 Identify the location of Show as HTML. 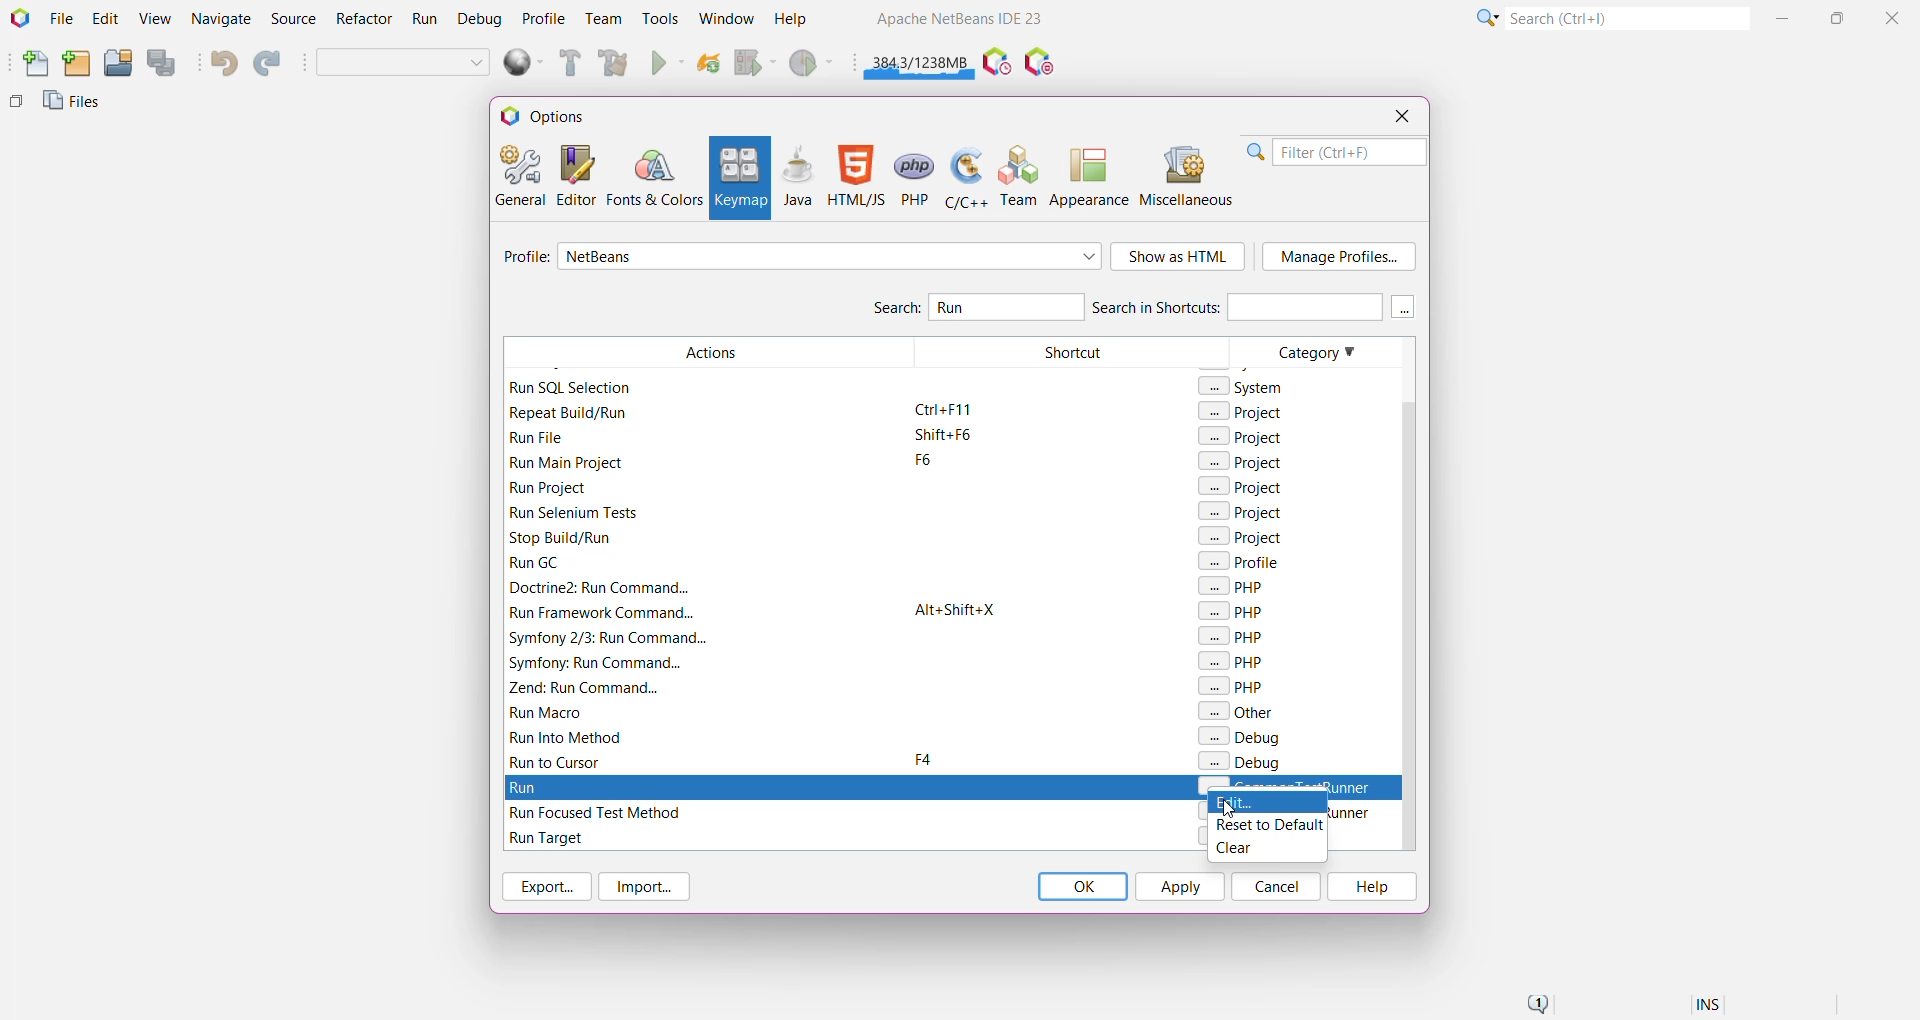
(1179, 258).